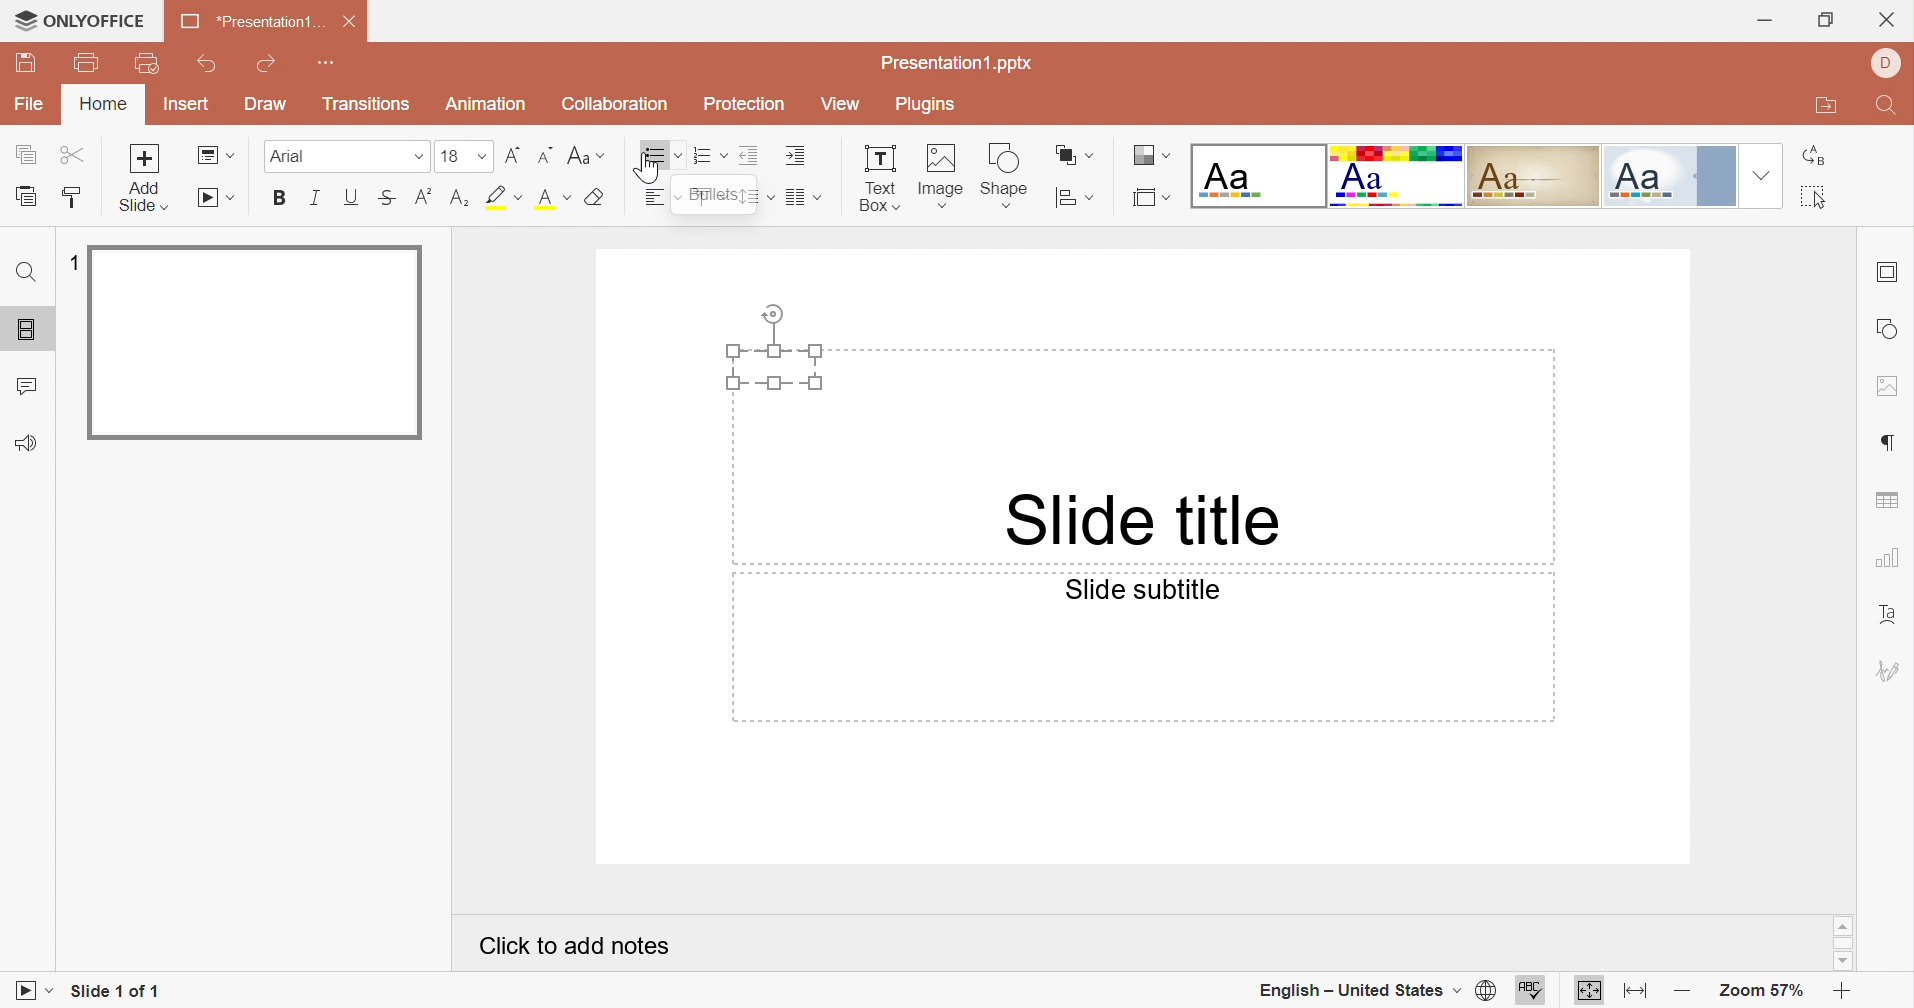 Image resolution: width=1914 pixels, height=1008 pixels. What do you see at coordinates (1077, 199) in the screenshot?
I see `Align shape` at bounding box center [1077, 199].